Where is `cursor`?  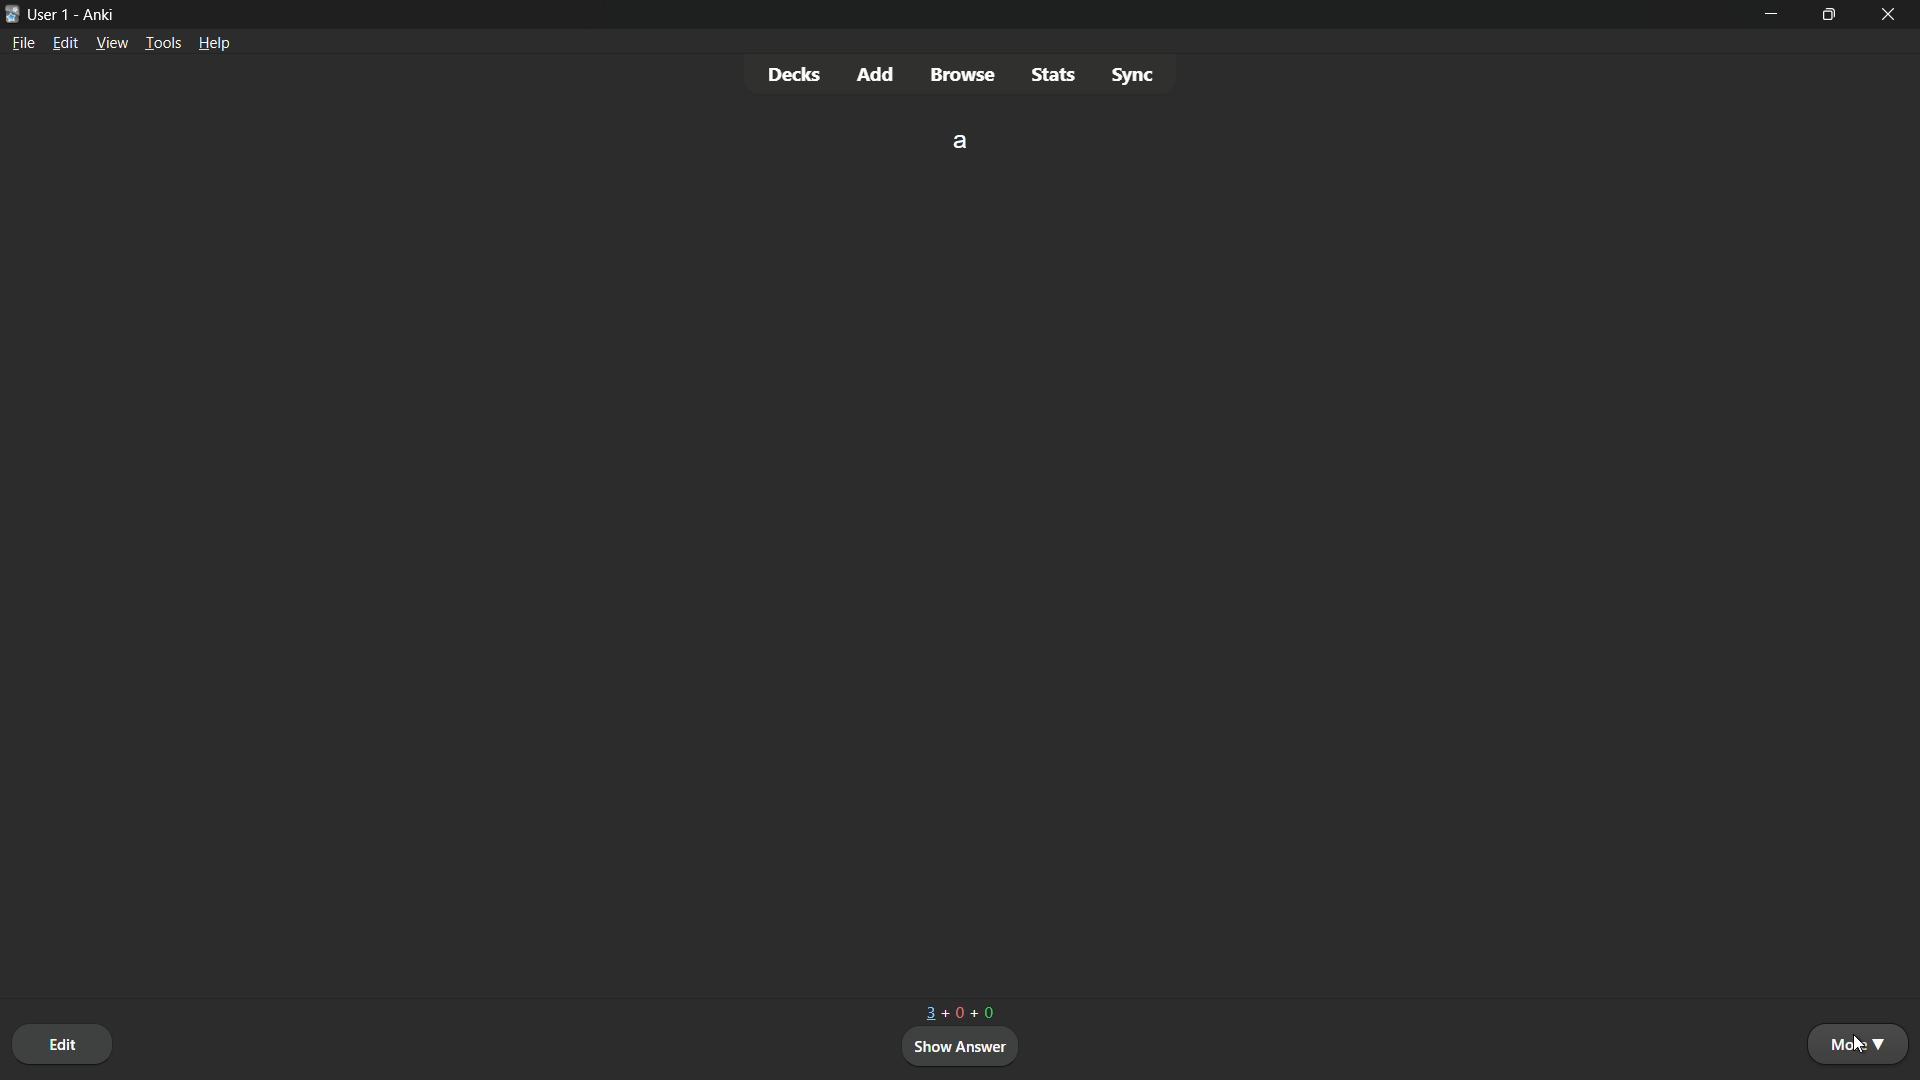 cursor is located at coordinates (1858, 1048).